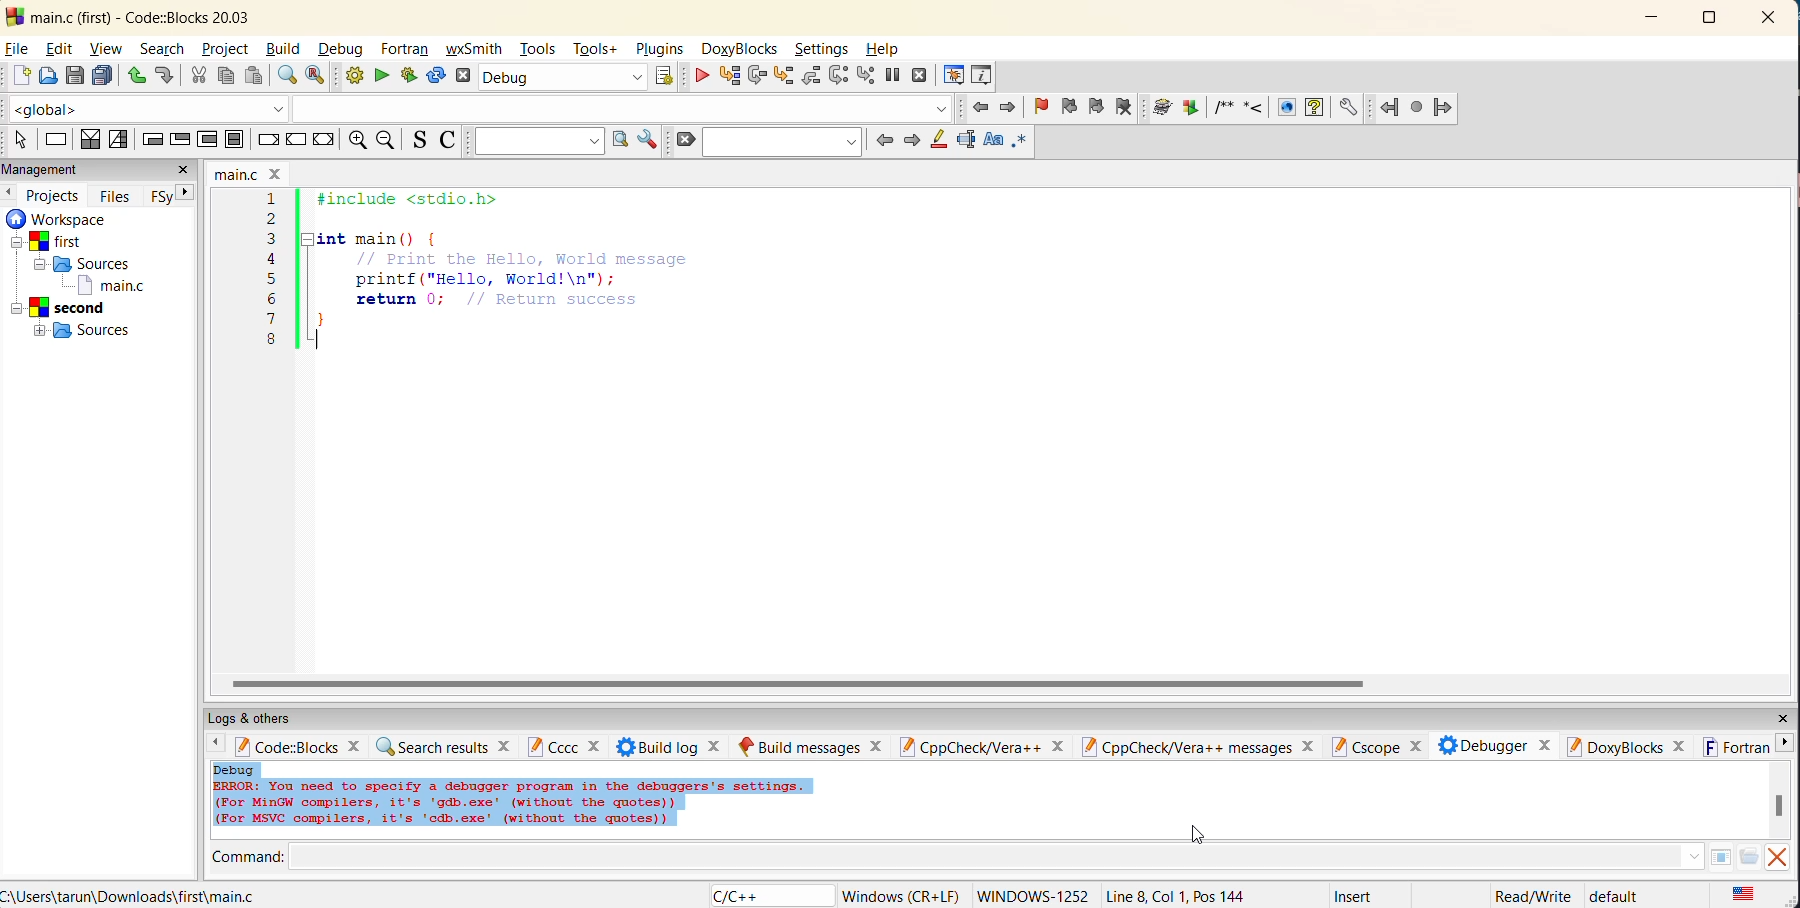 The height and width of the screenshot is (908, 1800). Describe the element at coordinates (884, 49) in the screenshot. I see `help` at that location.